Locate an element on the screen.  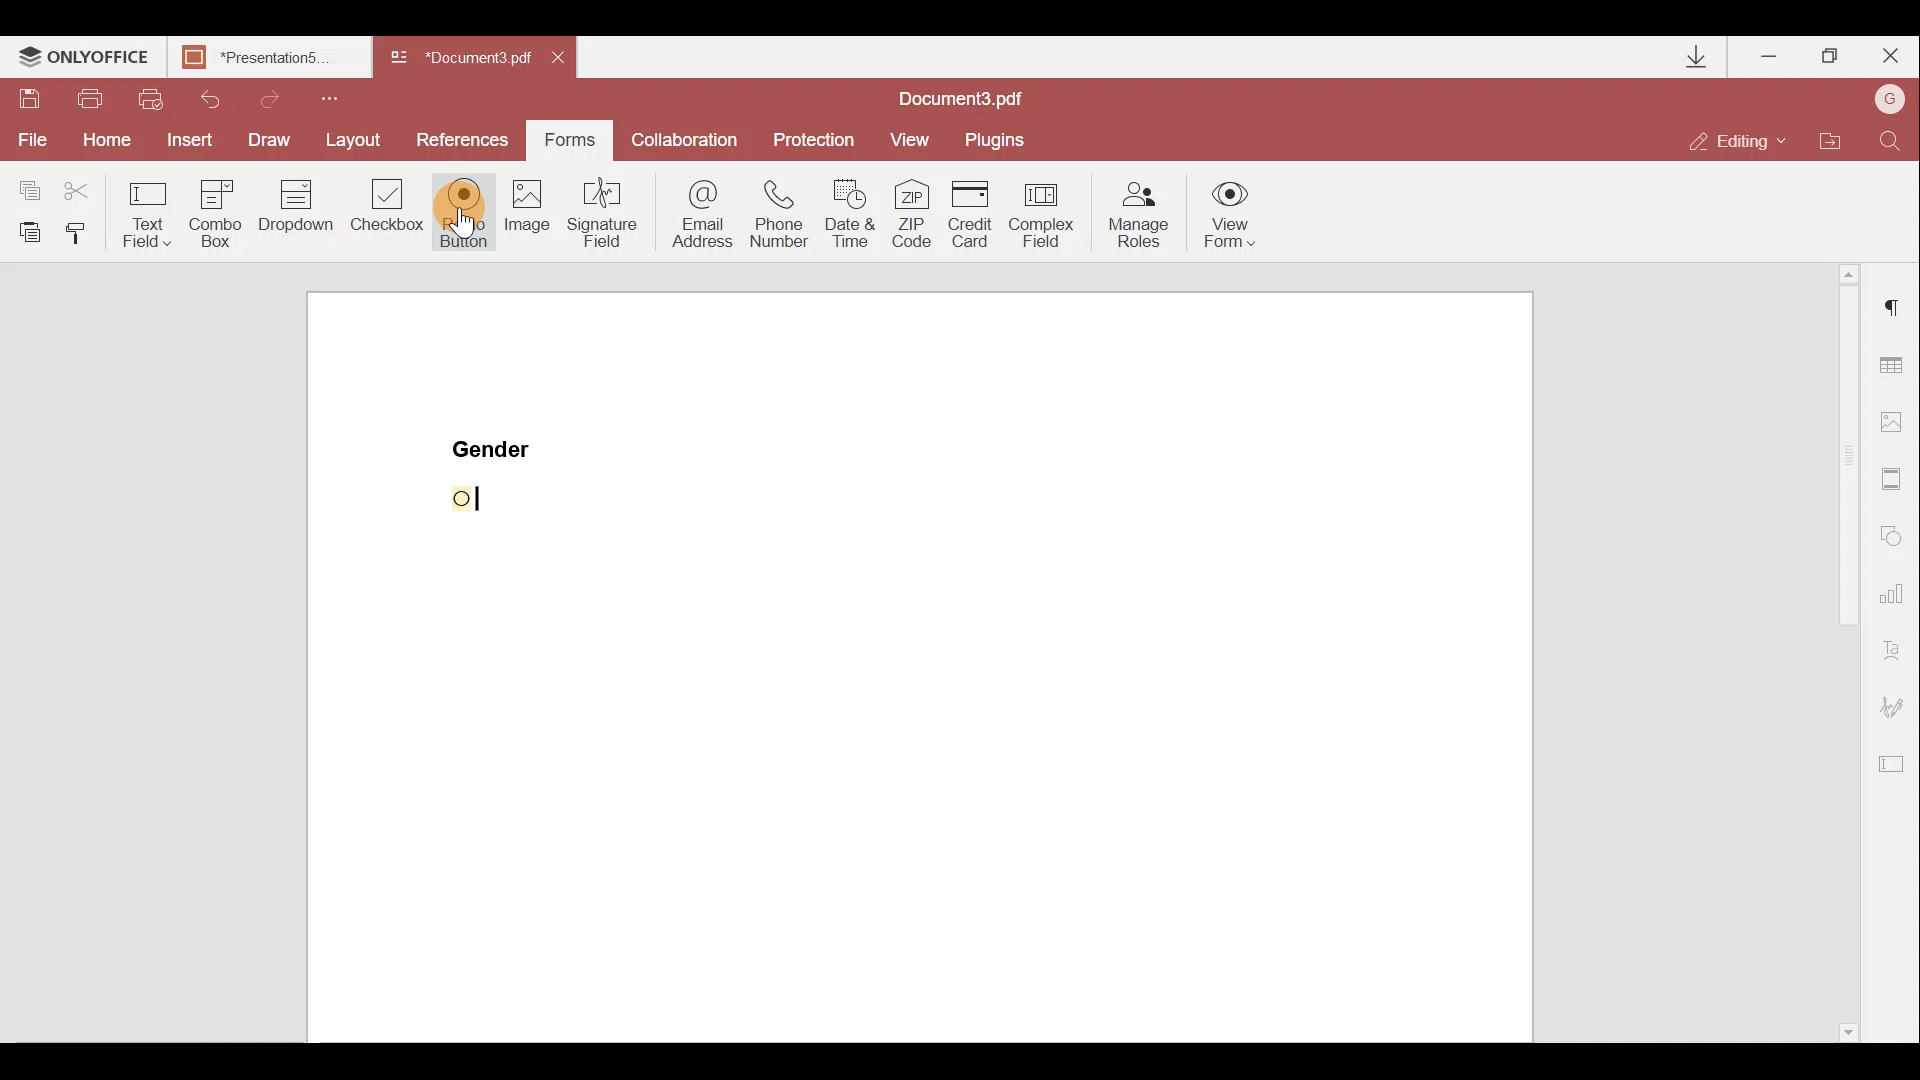
View is located at coordinates (919, 137).